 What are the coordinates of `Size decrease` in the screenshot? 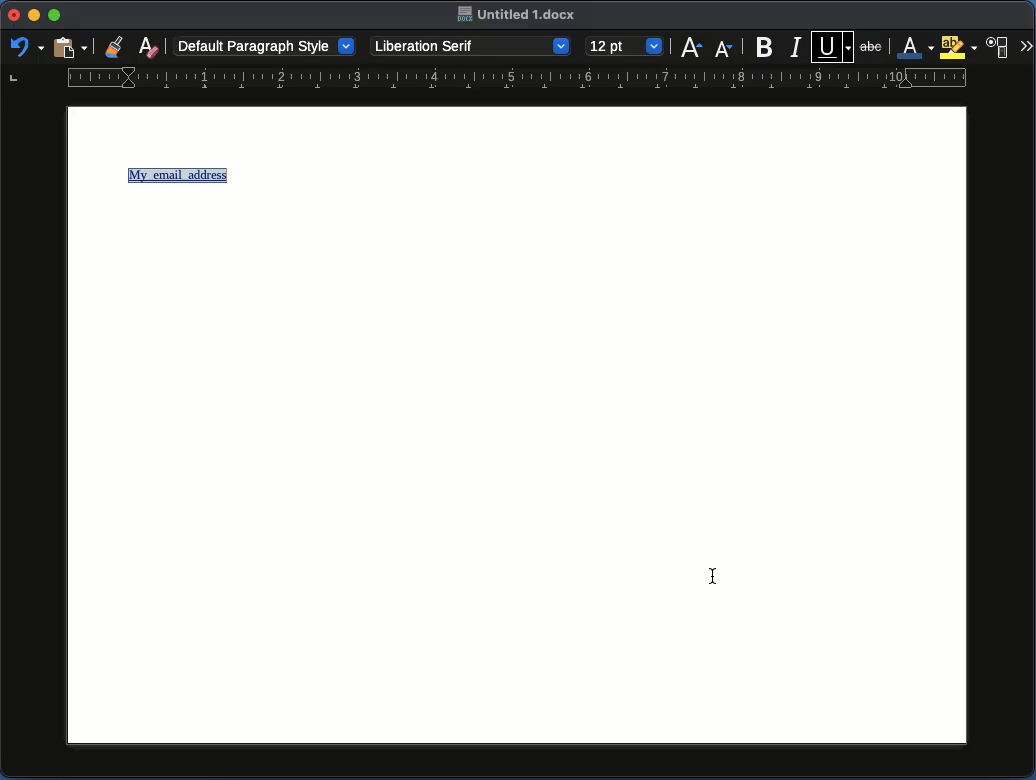 It's located at (723, 49).